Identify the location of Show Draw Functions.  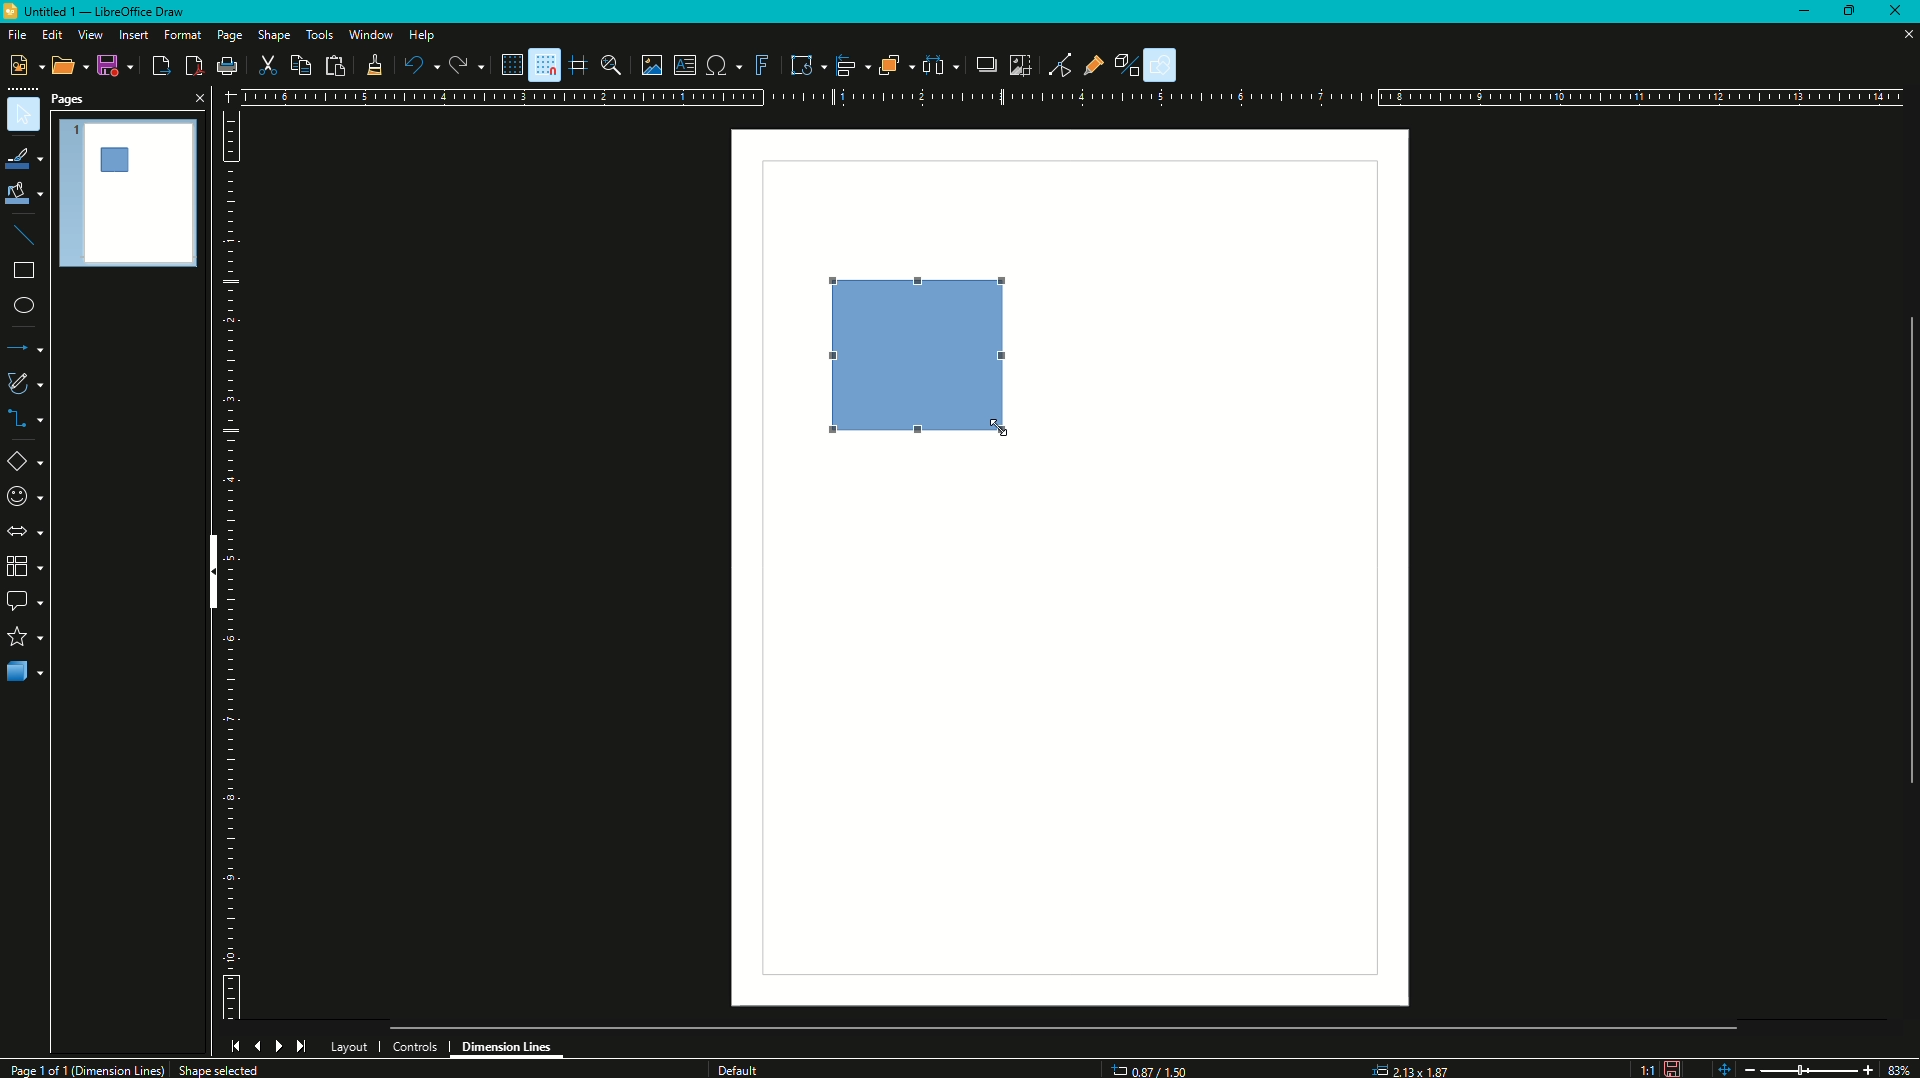
(1163, 65).